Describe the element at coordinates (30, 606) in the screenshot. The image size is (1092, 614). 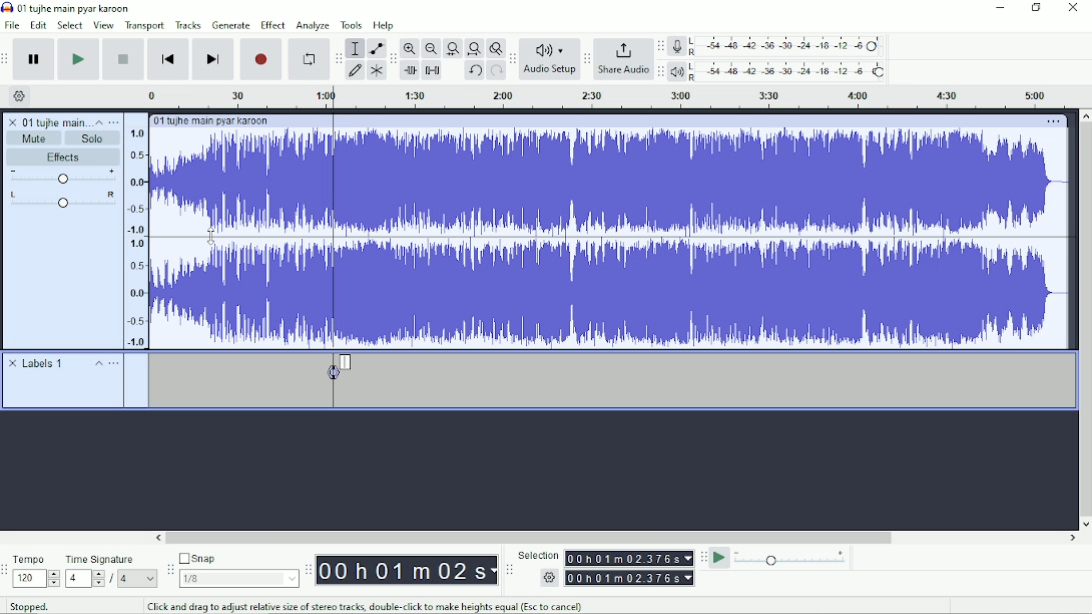
I see `Stopped` at that location.